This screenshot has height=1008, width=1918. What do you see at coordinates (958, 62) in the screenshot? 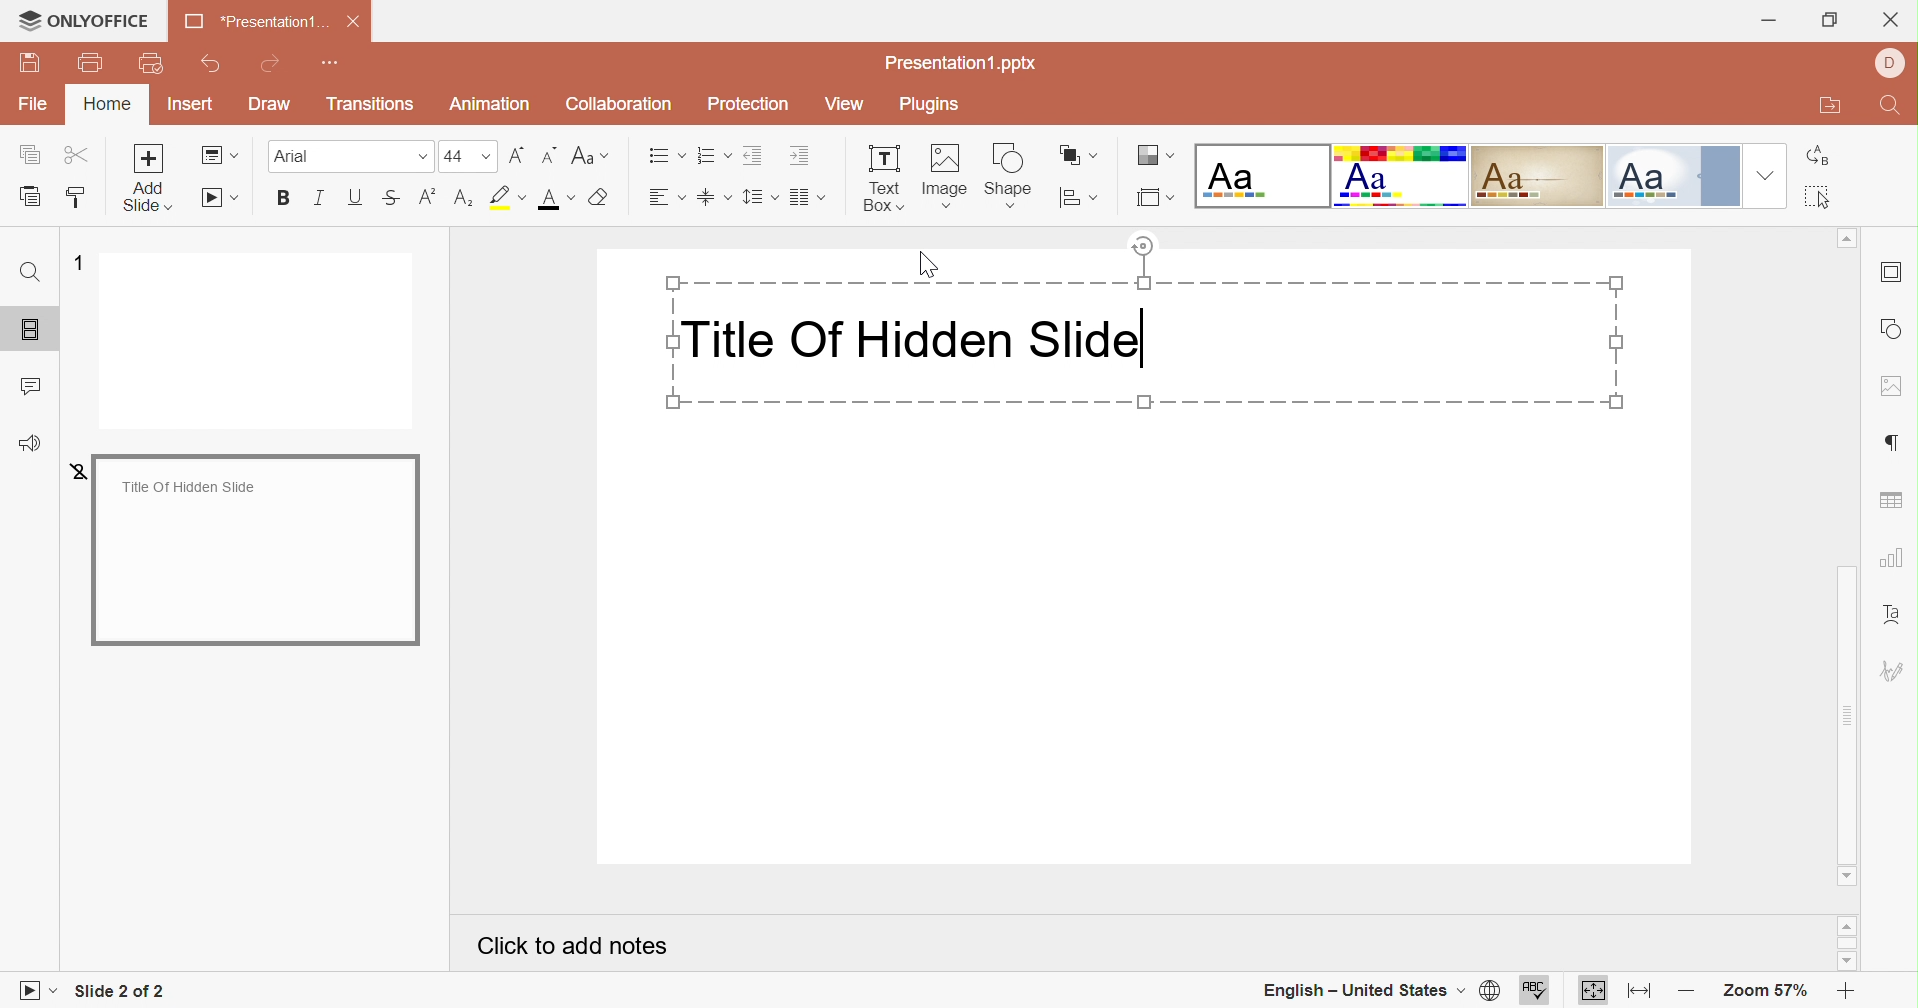
I see `Presentation1.pptx` at bounding box center [958, 62].